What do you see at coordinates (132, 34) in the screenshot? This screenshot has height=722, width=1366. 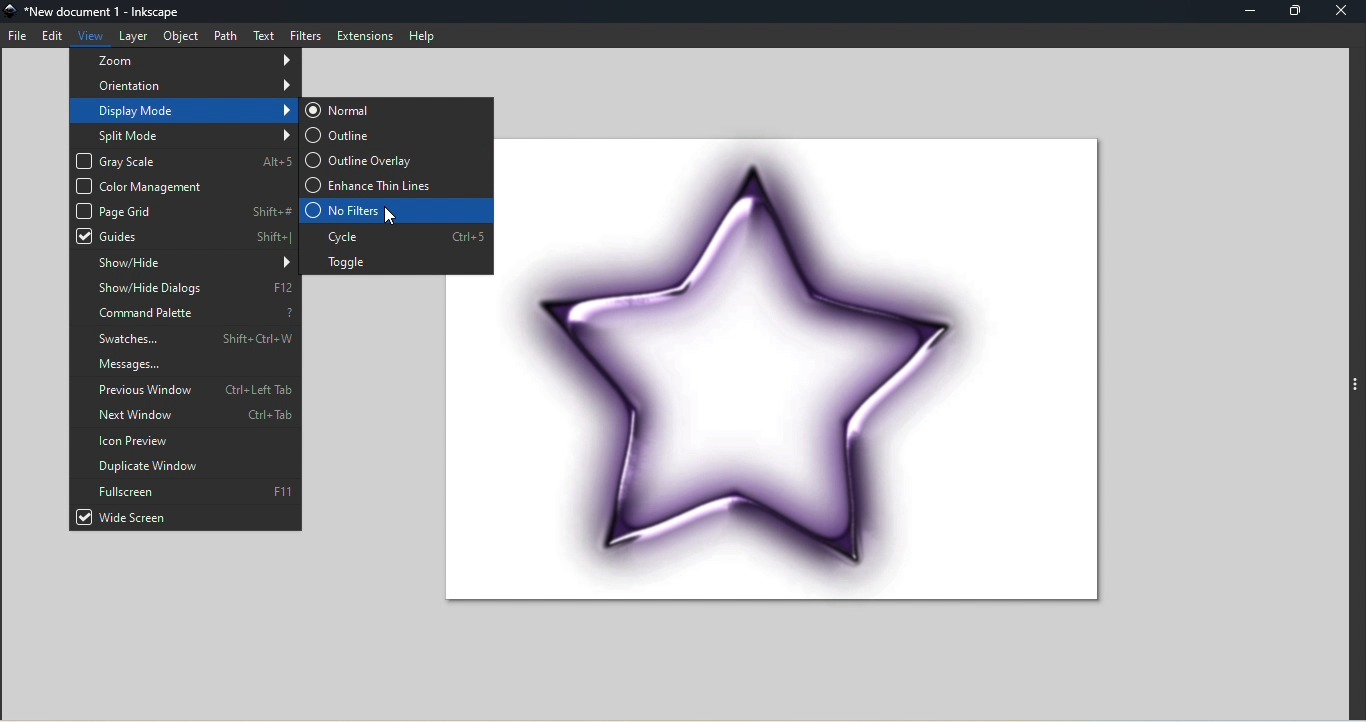 I see `Layer` at bounding box center [132, 34].